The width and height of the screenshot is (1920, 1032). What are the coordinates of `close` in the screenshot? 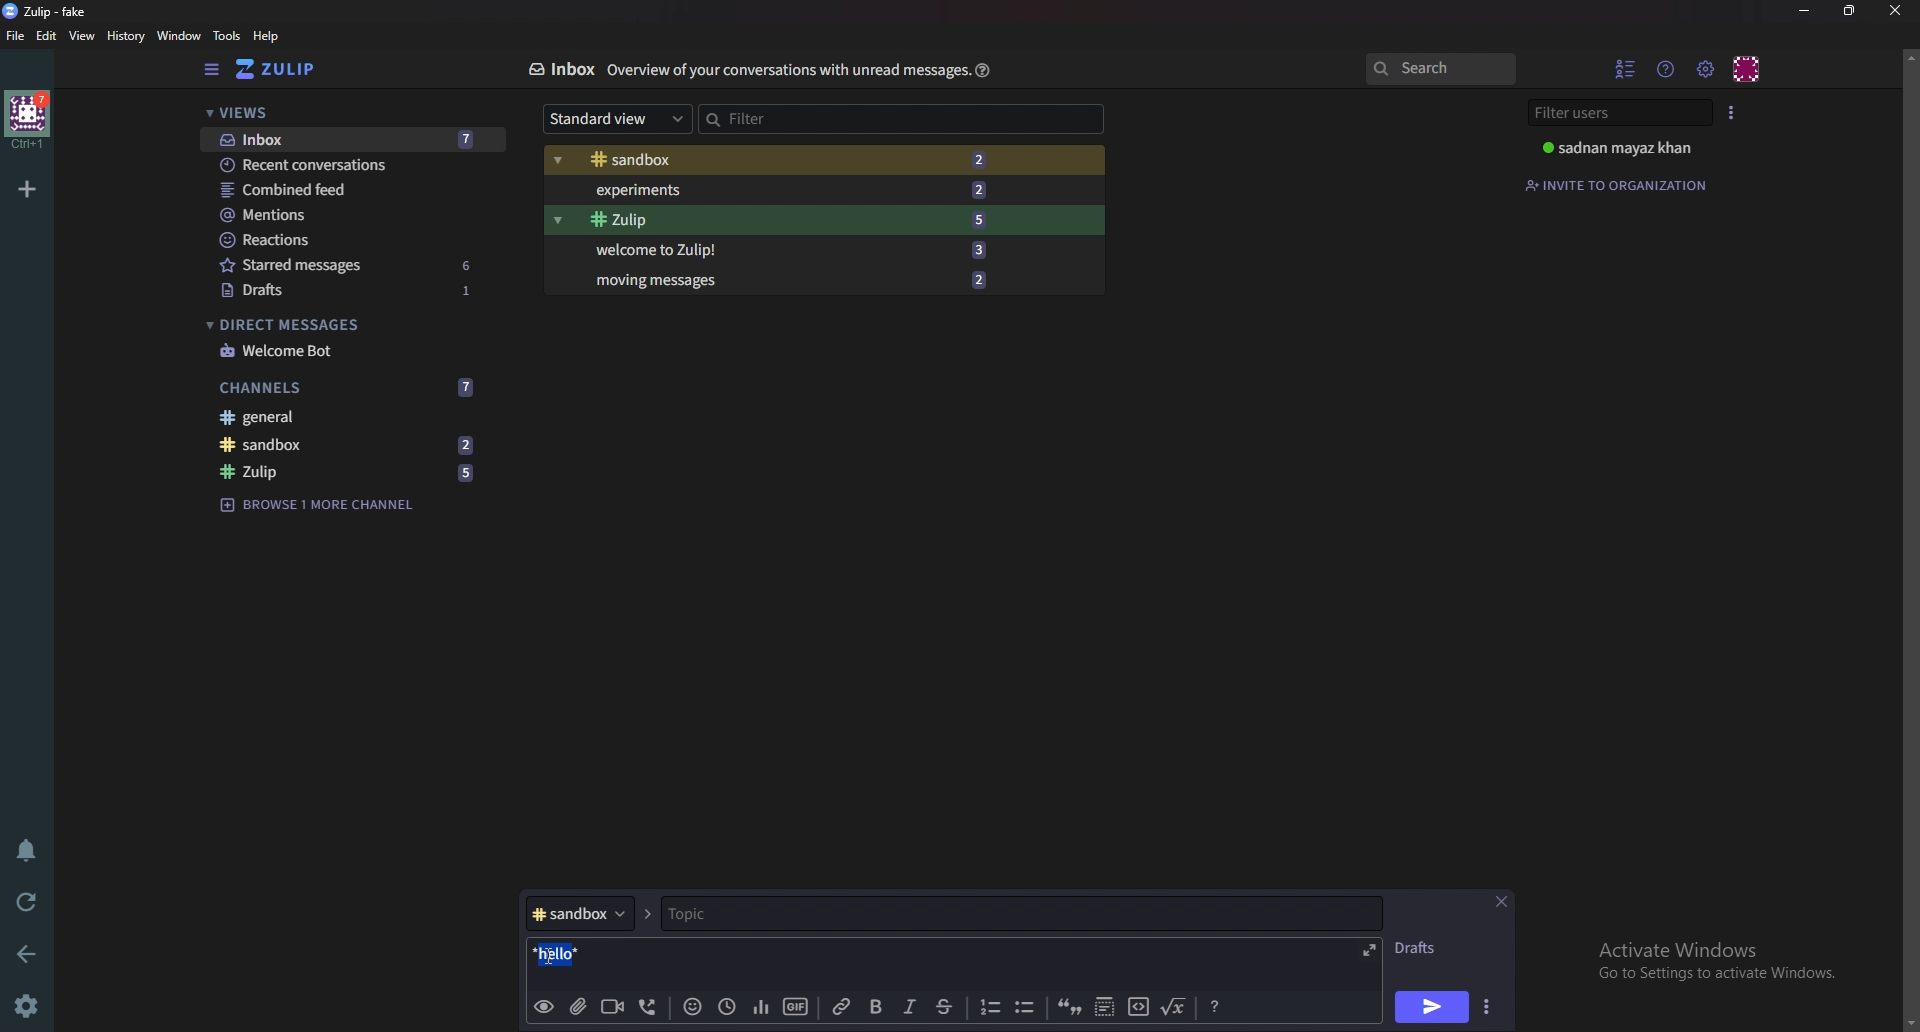 It's located at (1501, 900).